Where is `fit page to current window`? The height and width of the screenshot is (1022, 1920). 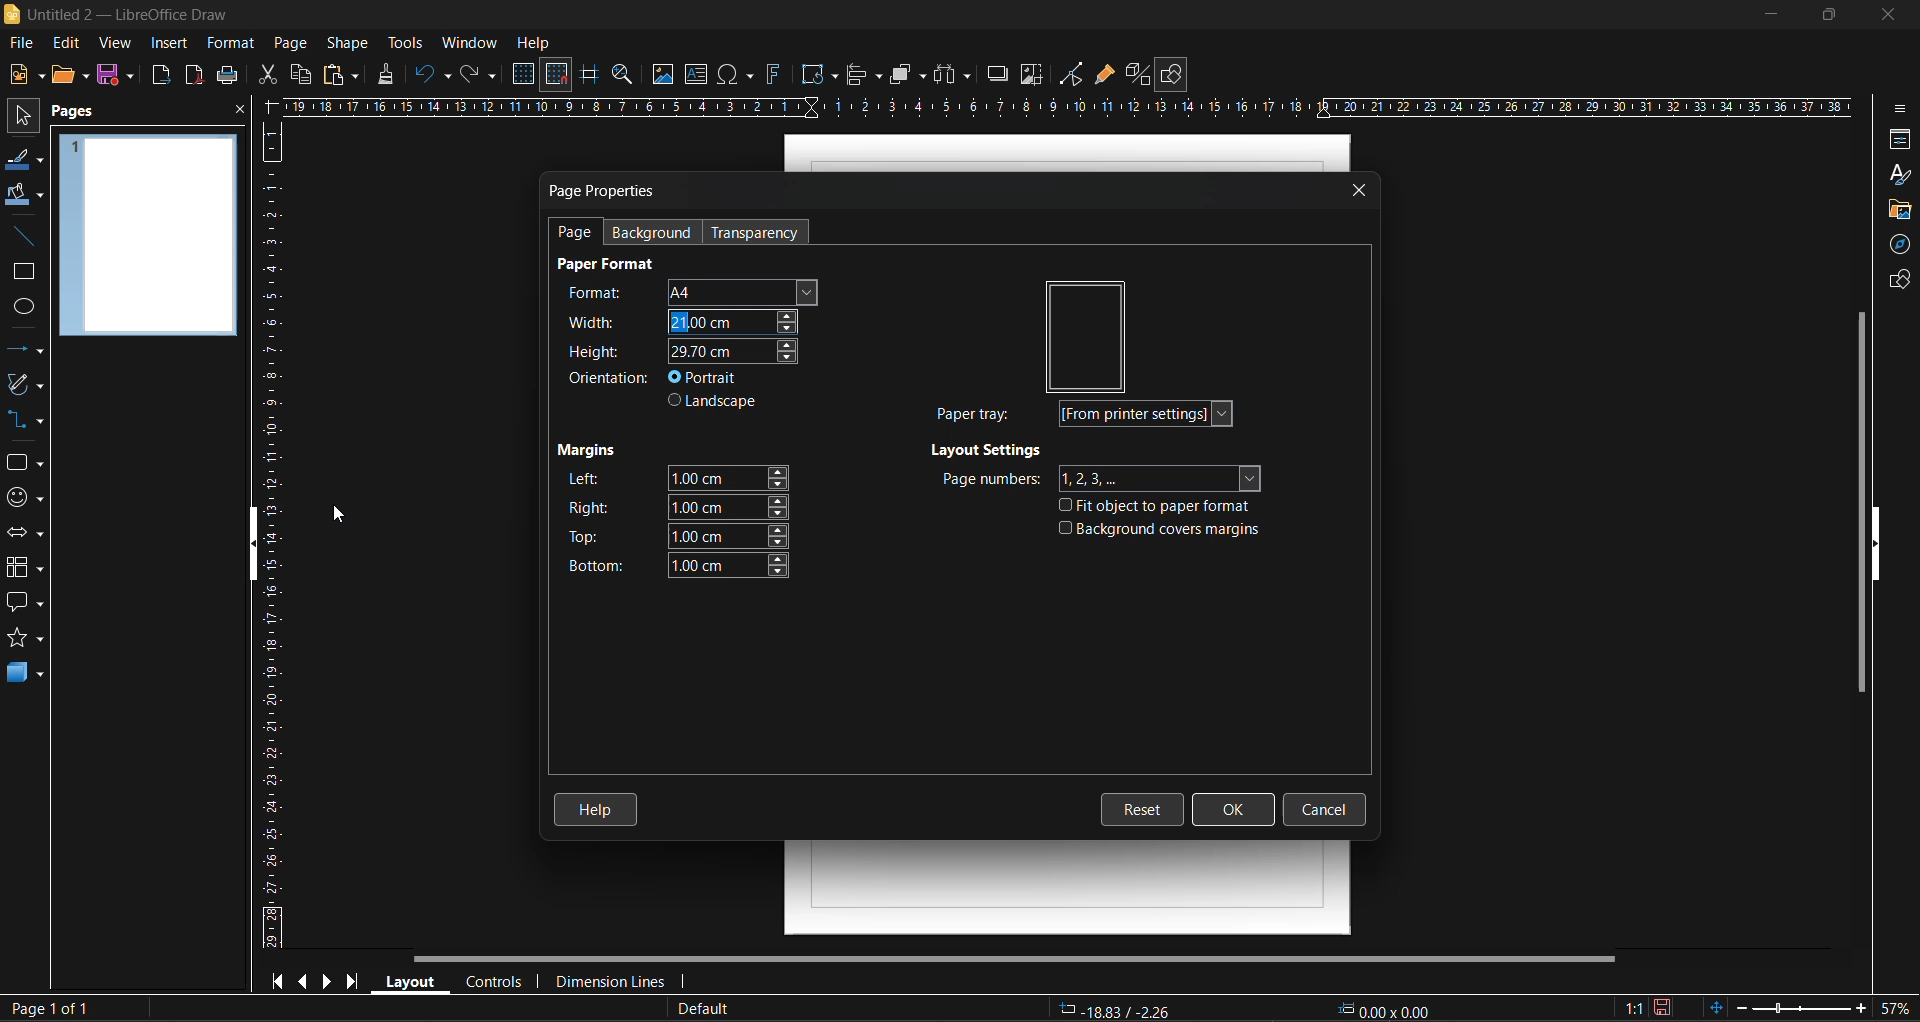
fit page to current window is located at coordinates (1715, 1007).